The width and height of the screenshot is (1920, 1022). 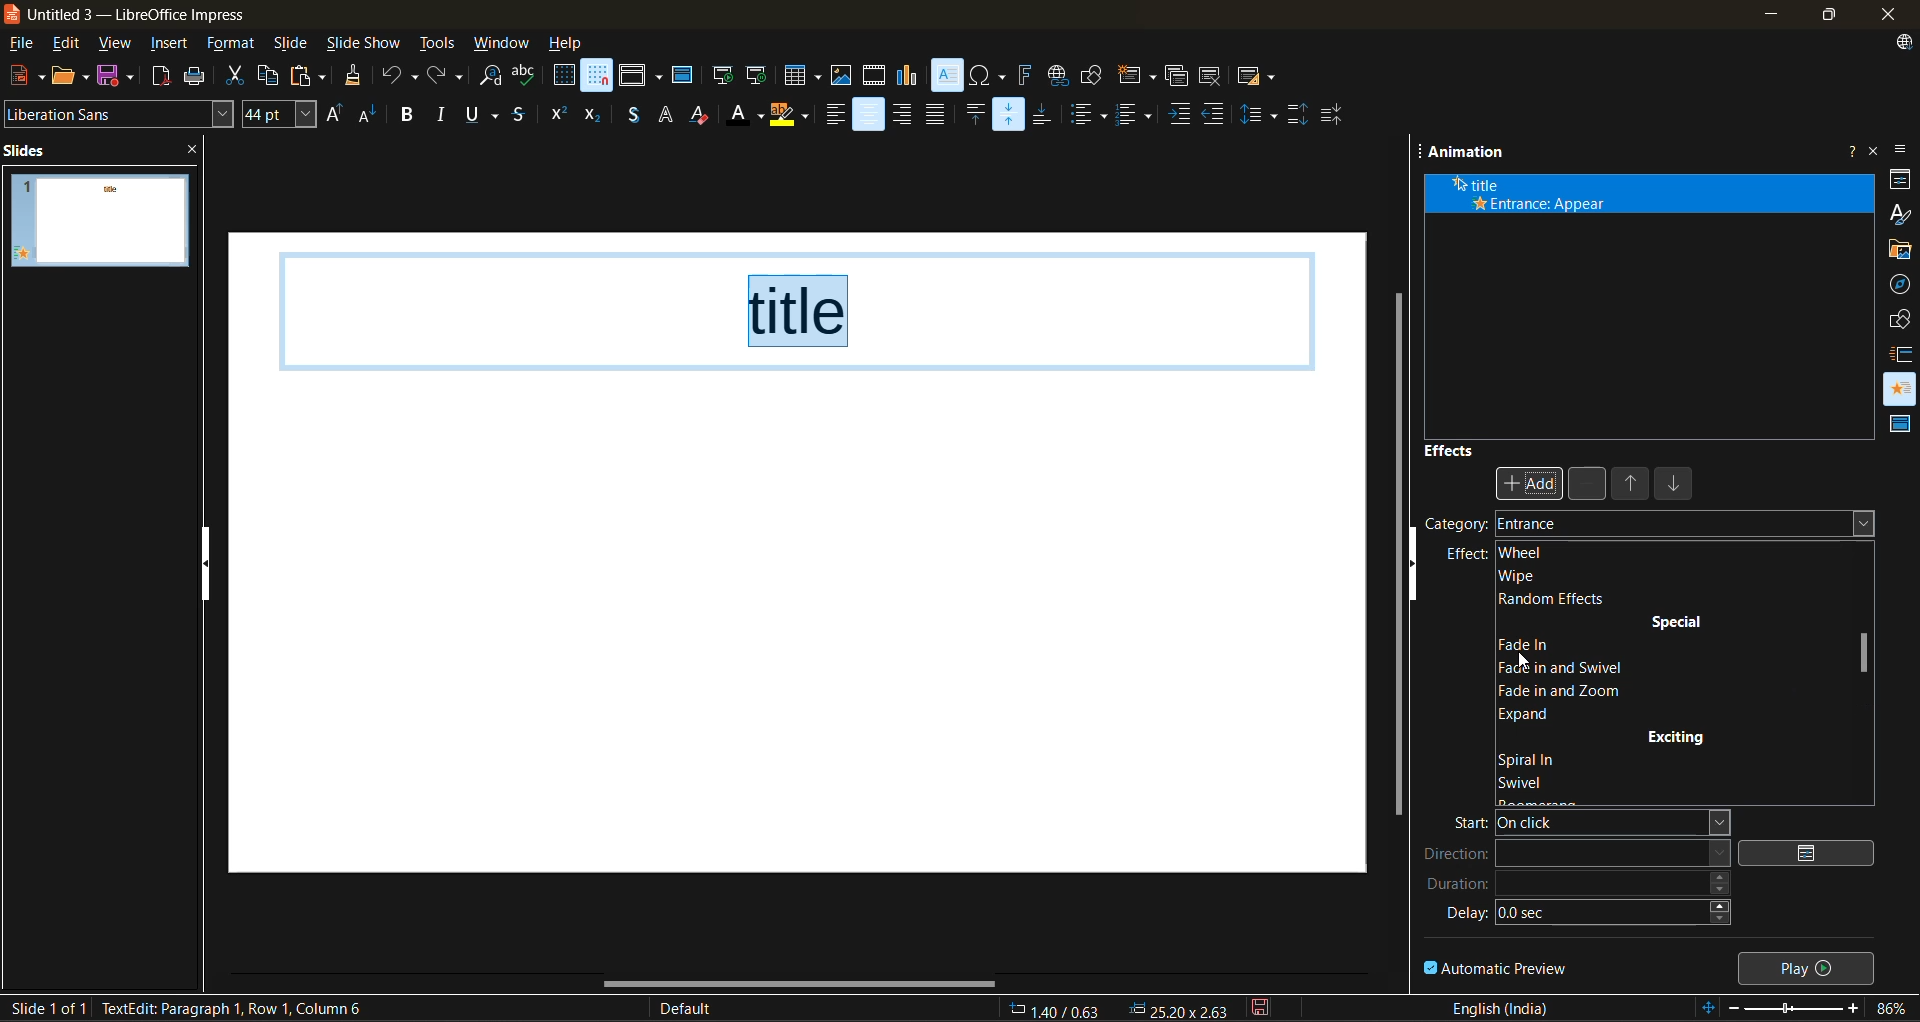 What do you see at coordinates (1896, 425) in the screenshot?
I see `master slides` at bounding box center [1896, 425].